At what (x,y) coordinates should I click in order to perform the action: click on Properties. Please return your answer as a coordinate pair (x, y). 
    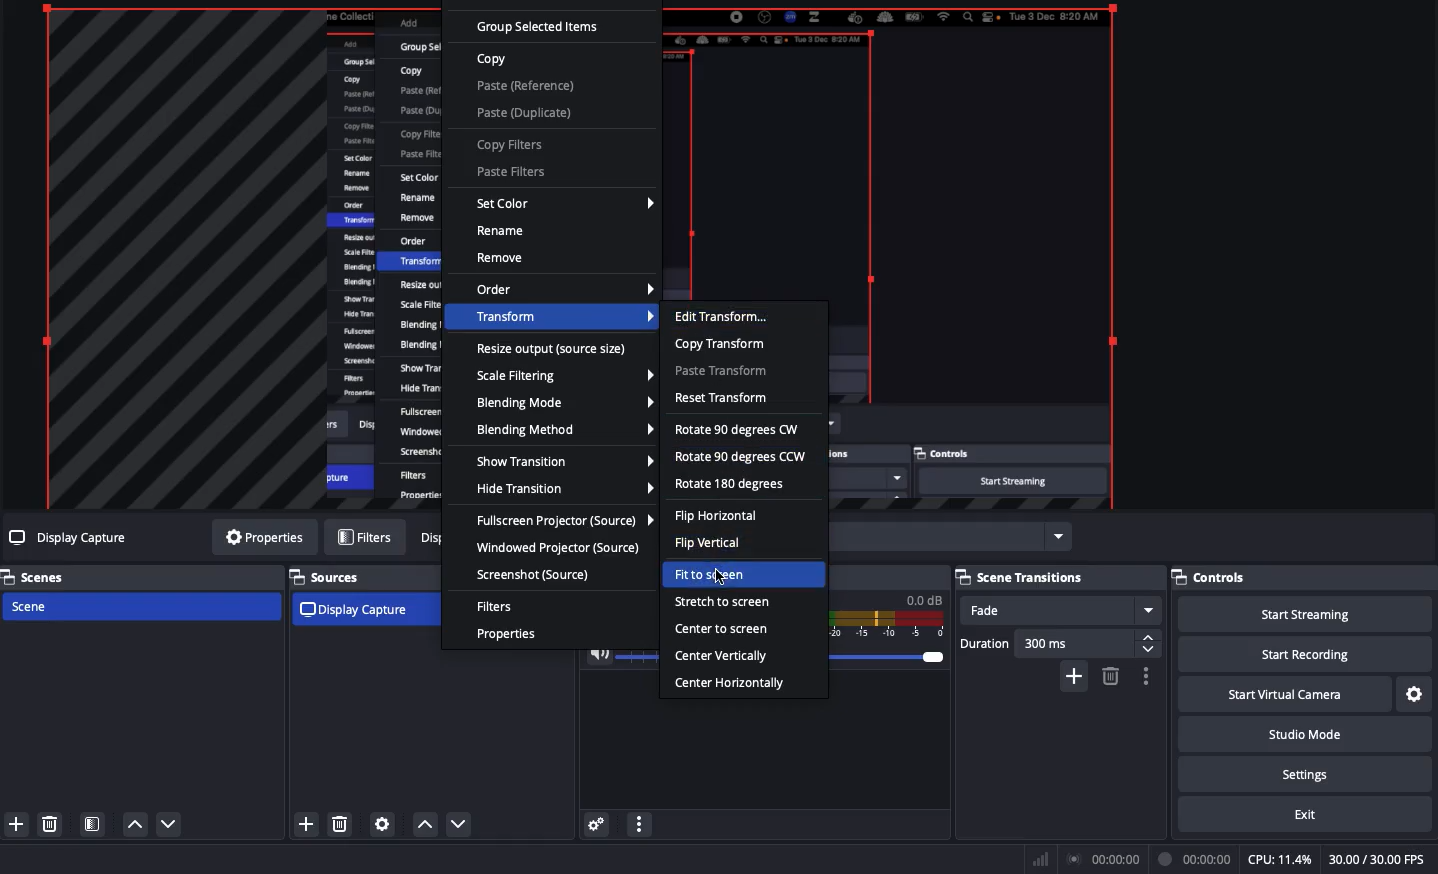
    Looking at the image, I should click on (263, 539).